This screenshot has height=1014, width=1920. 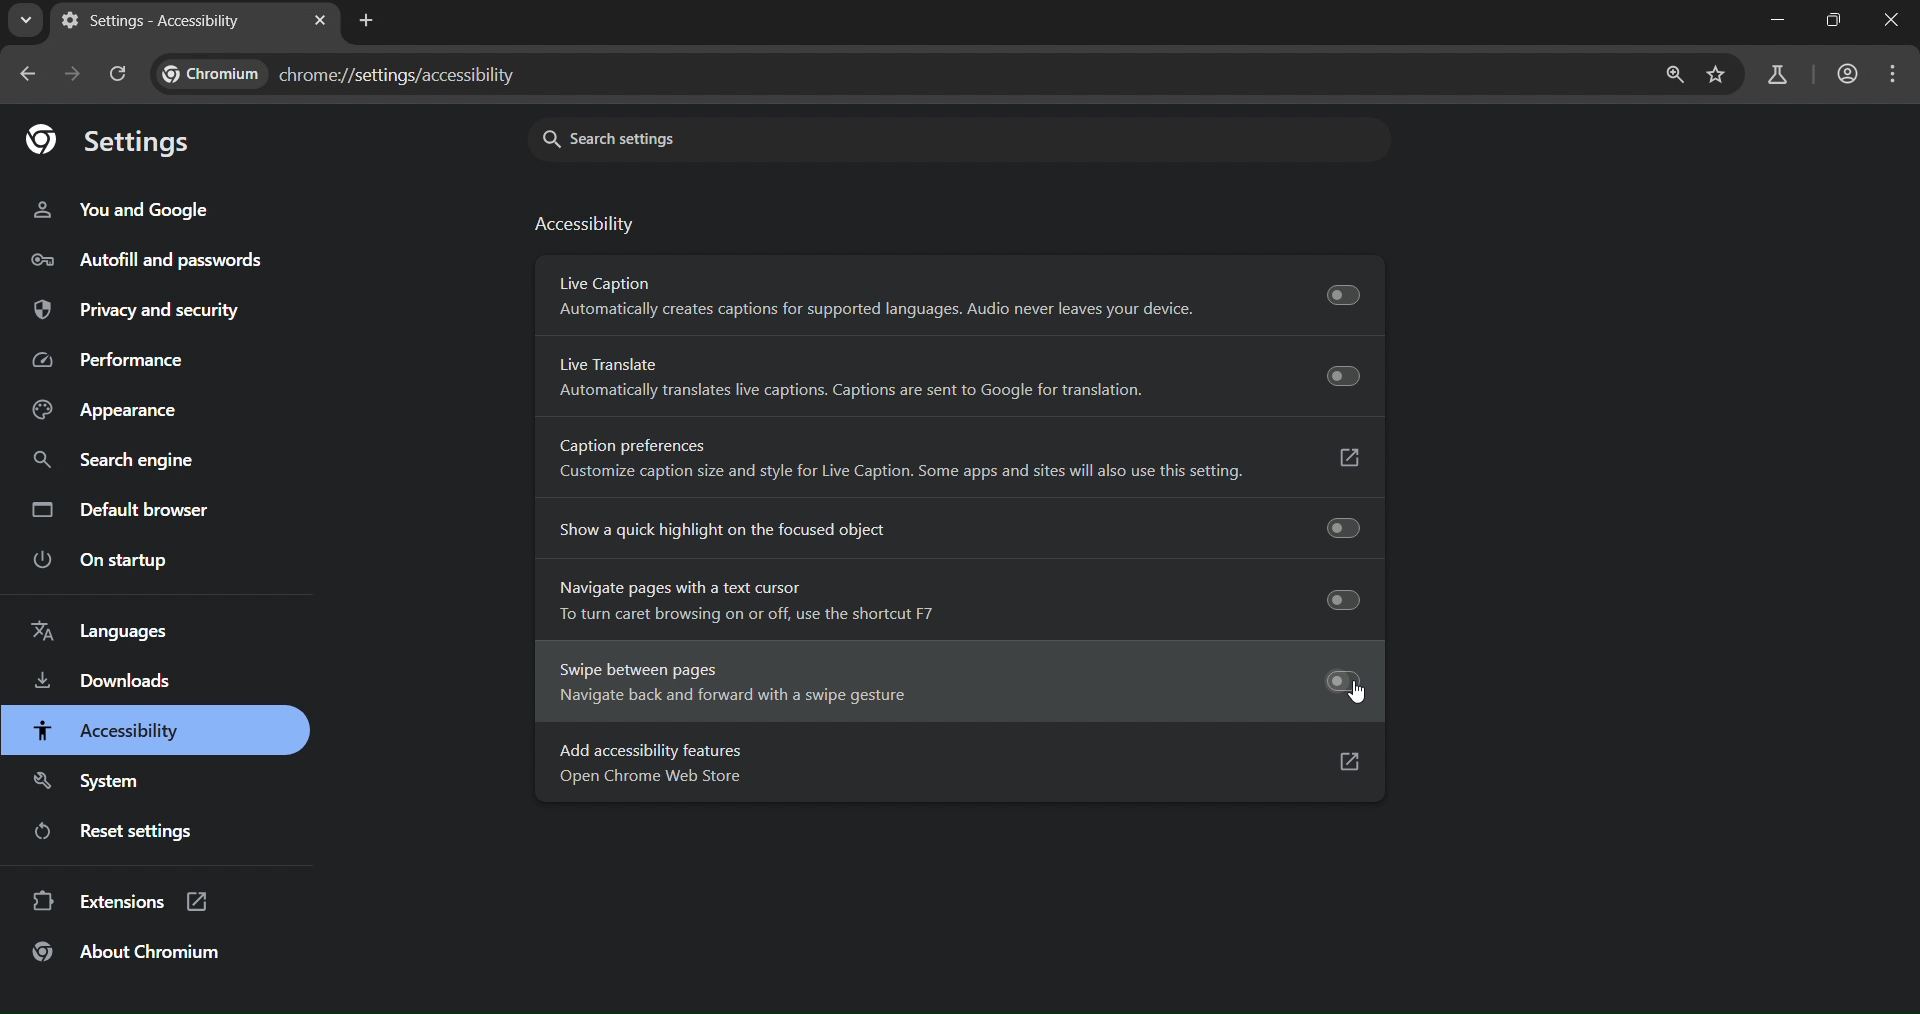 What do you see at coordinates (122, 905) in the screenshot?
I see `extensions` at bounding box center [122, 905].